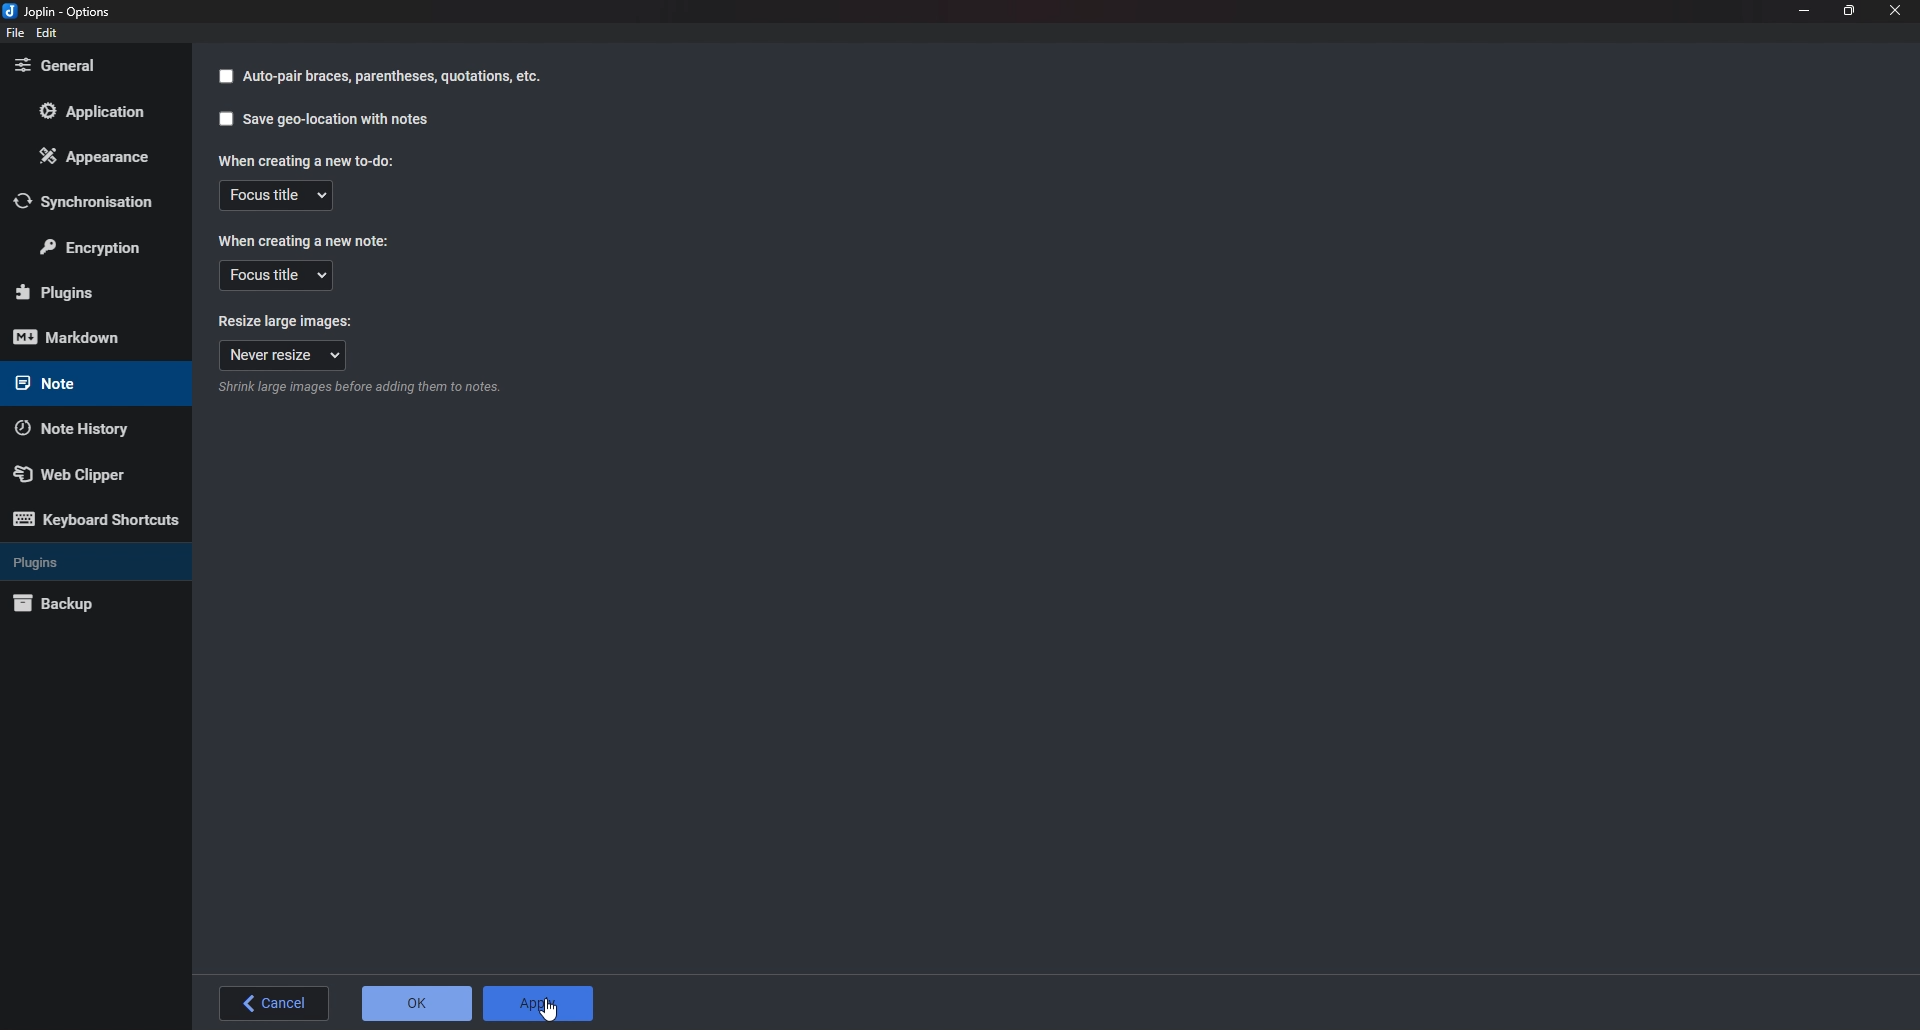  What do you see at coordinates (285, 355) in the screenshot?
I see `Never resize` at bounding box center [285, 355].